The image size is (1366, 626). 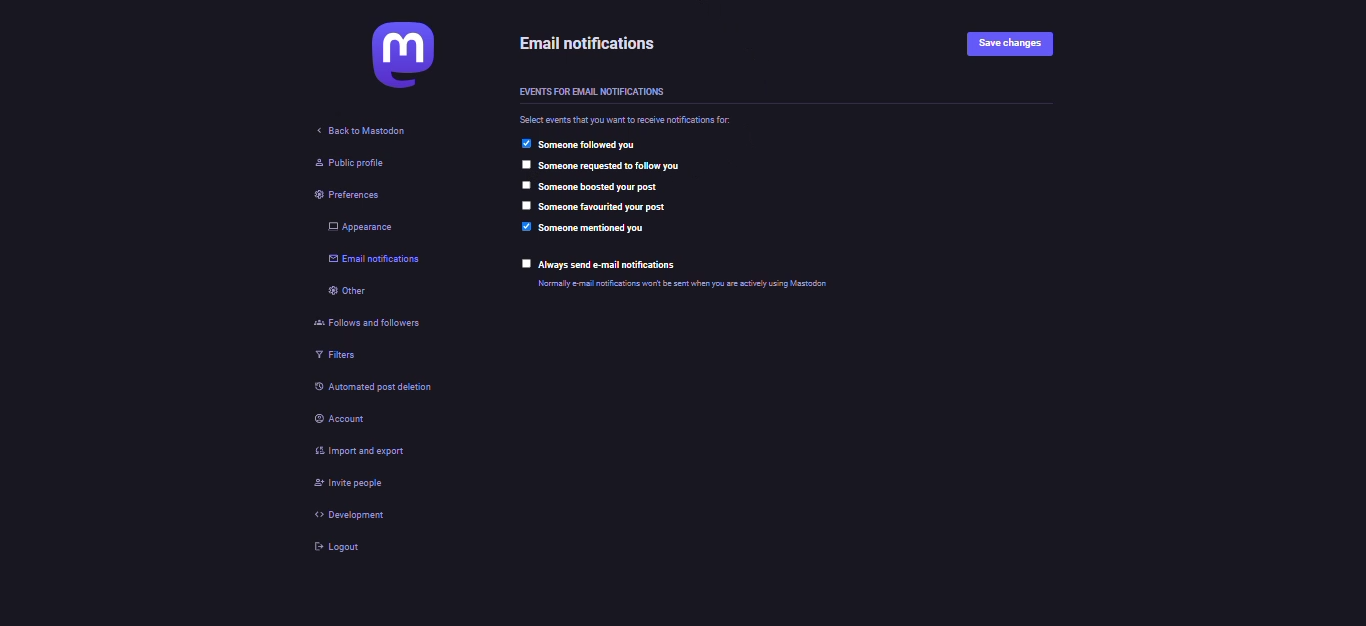 What do you see at coordinates (525, 207) in the screenshot?
I see `click to enable` at bounding box center [525, 207].